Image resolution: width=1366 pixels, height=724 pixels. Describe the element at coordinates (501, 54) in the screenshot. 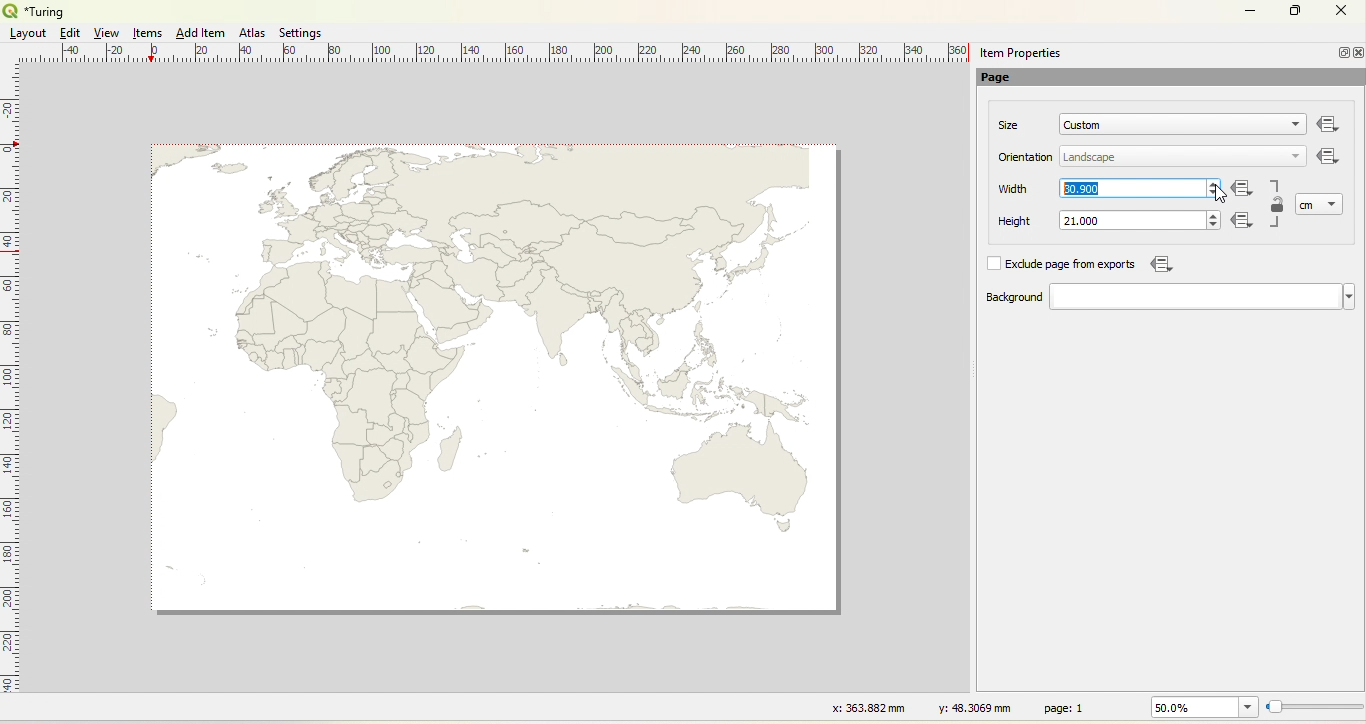

I see `Ruler` at that location.